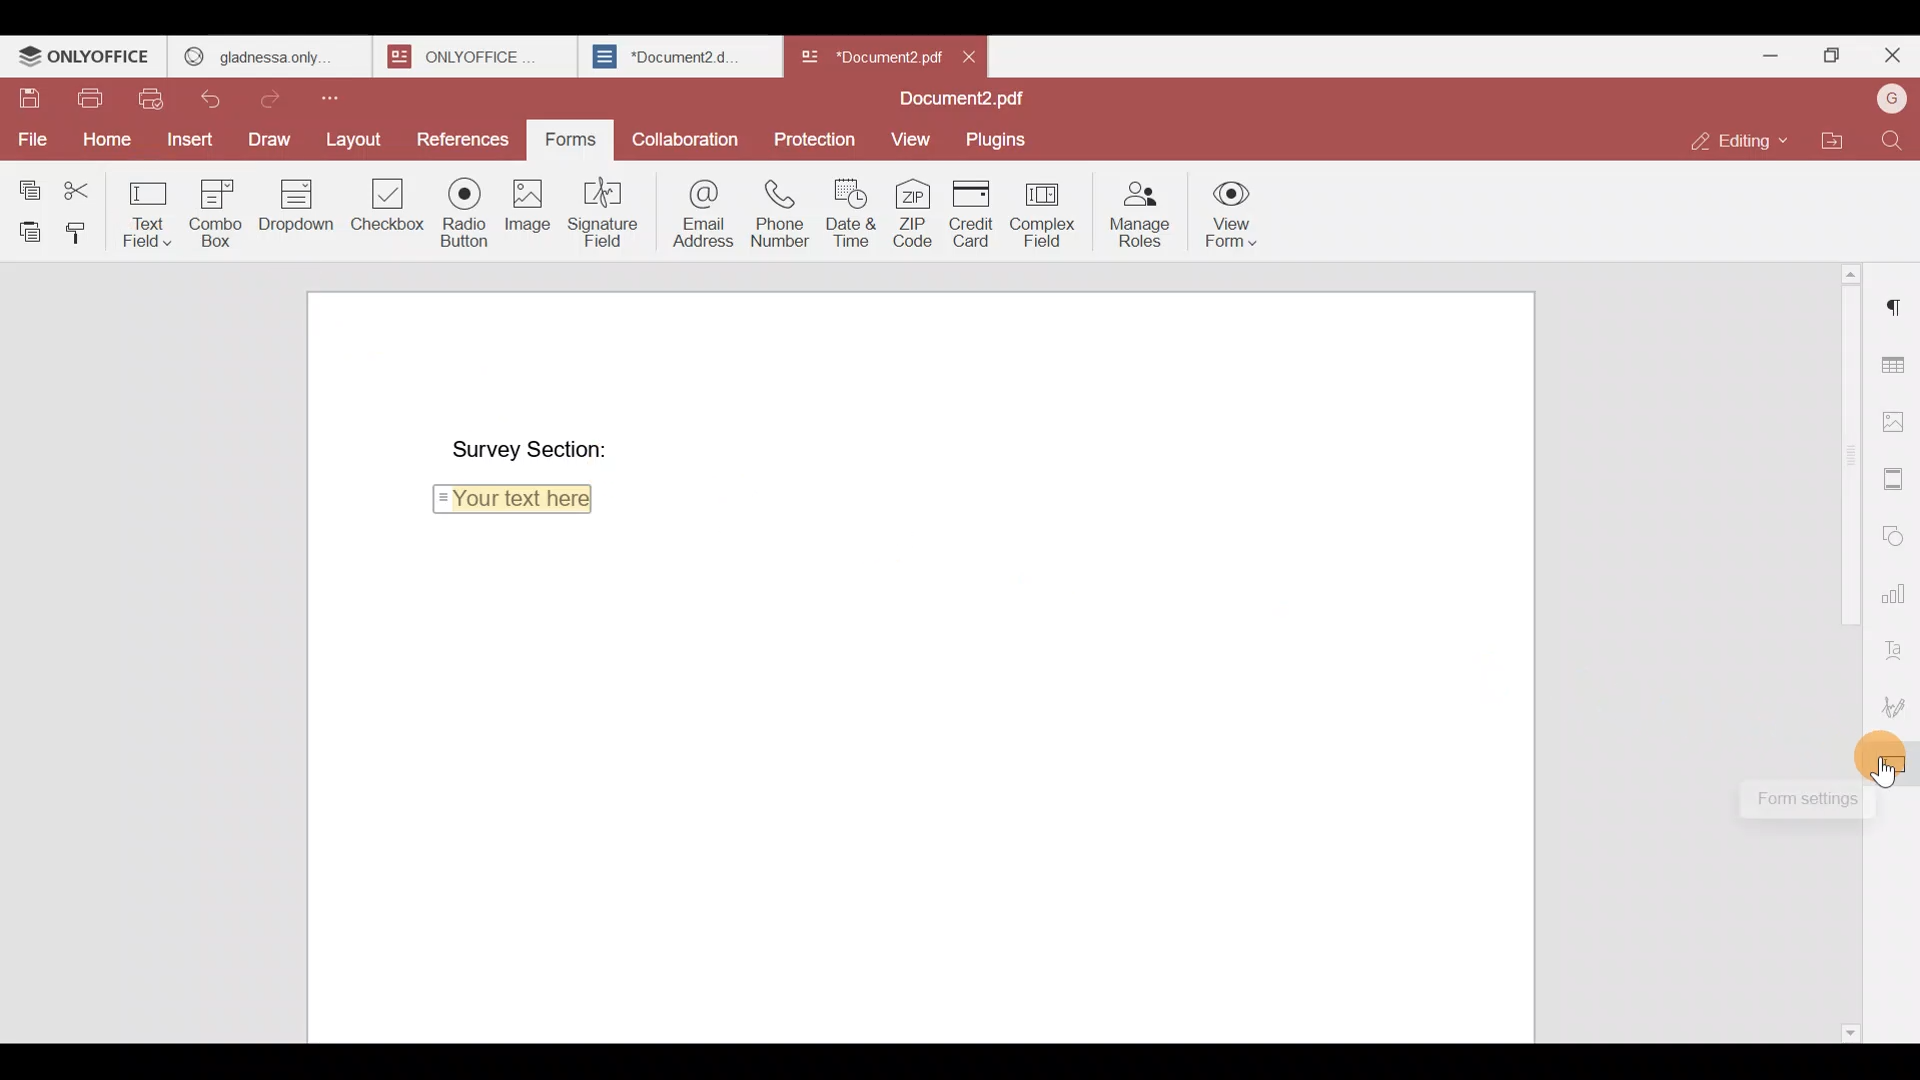 This screenshot has width=1920, height=1080. What do you see at coordinates (1898, 299) in the screenshot?
I see `Paragraph settings` at bounding box center [1898, 299].